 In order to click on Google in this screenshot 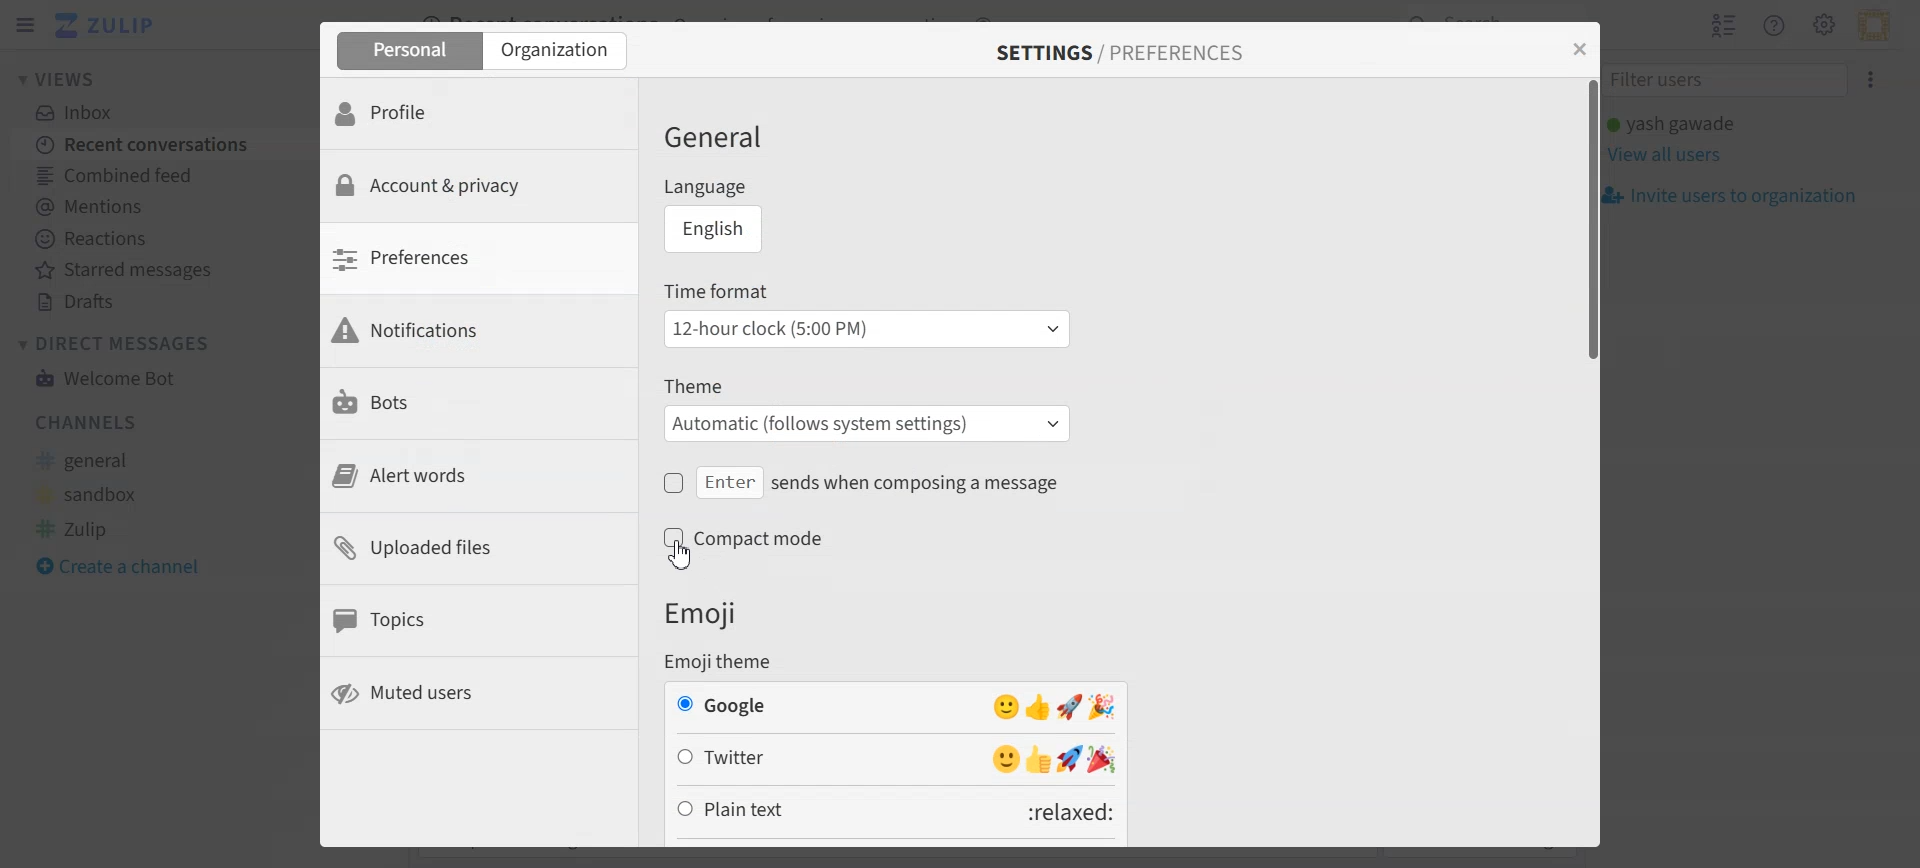, I will do `click(898, 707)`.